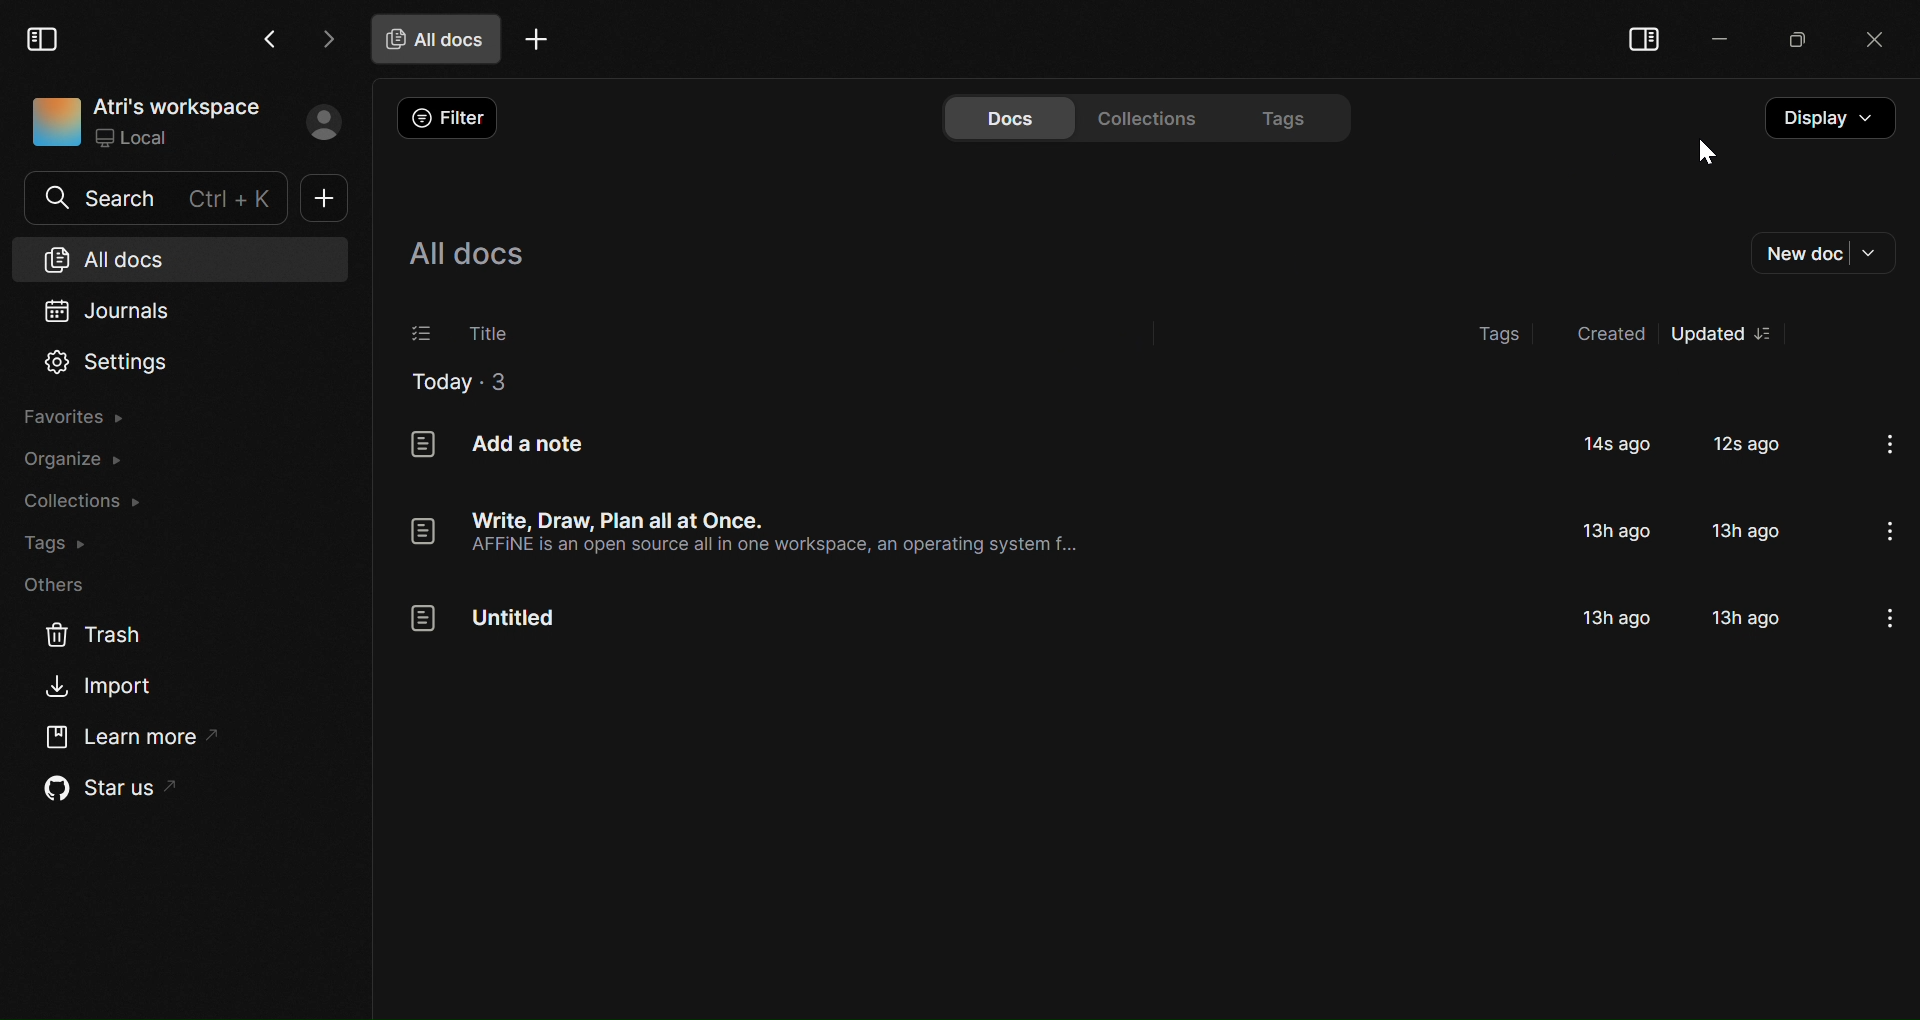 This screenshot has width=1920, height=1020. I want to click on Favorites, so click(86, 417).